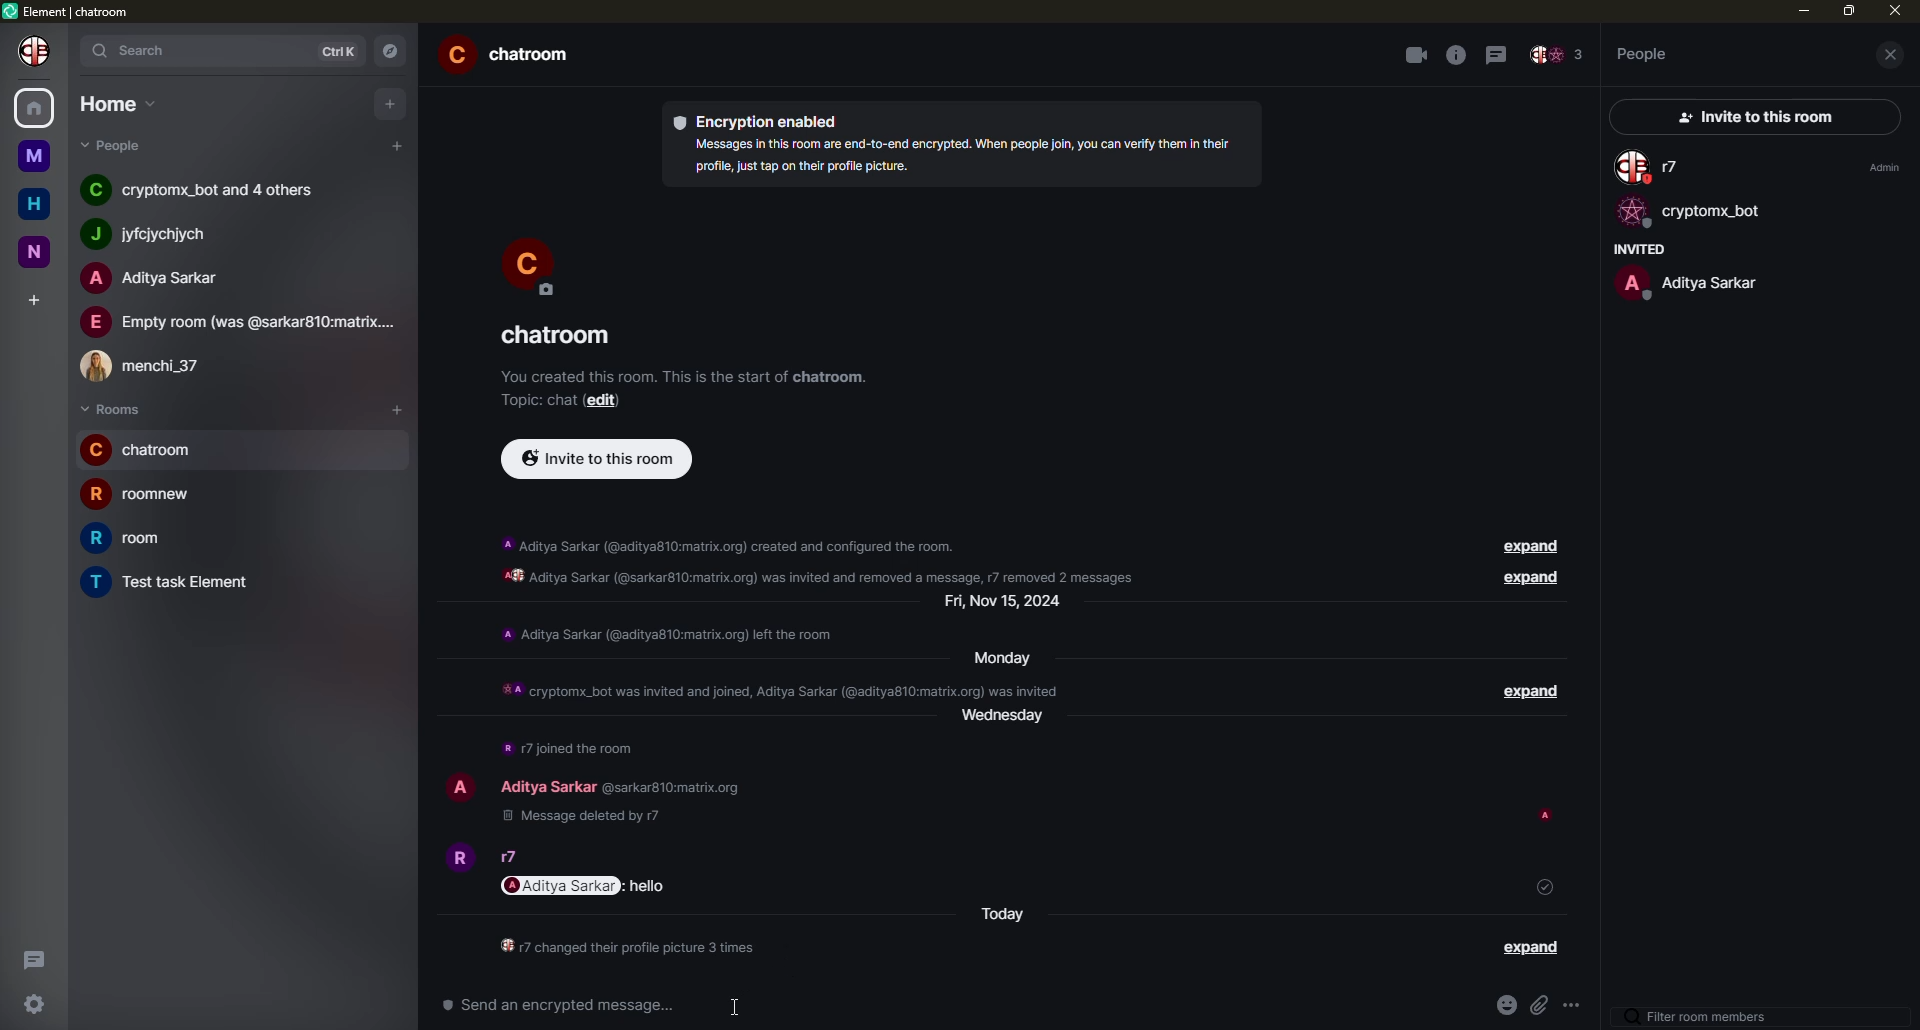 Image resolution: width=1920 pixels, height=1030 pixels. I want to click on info, so click(630, 949).